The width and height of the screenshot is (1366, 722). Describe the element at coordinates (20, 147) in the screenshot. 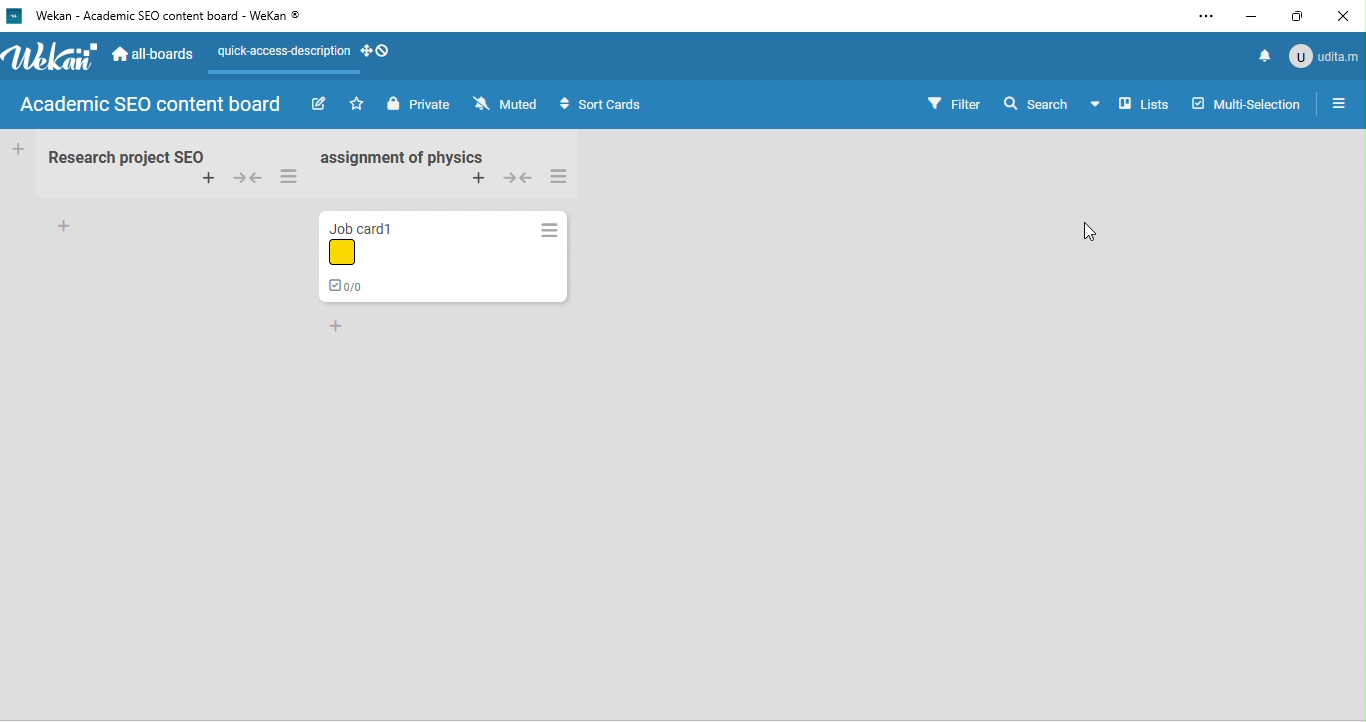

I see `Add` at that location.